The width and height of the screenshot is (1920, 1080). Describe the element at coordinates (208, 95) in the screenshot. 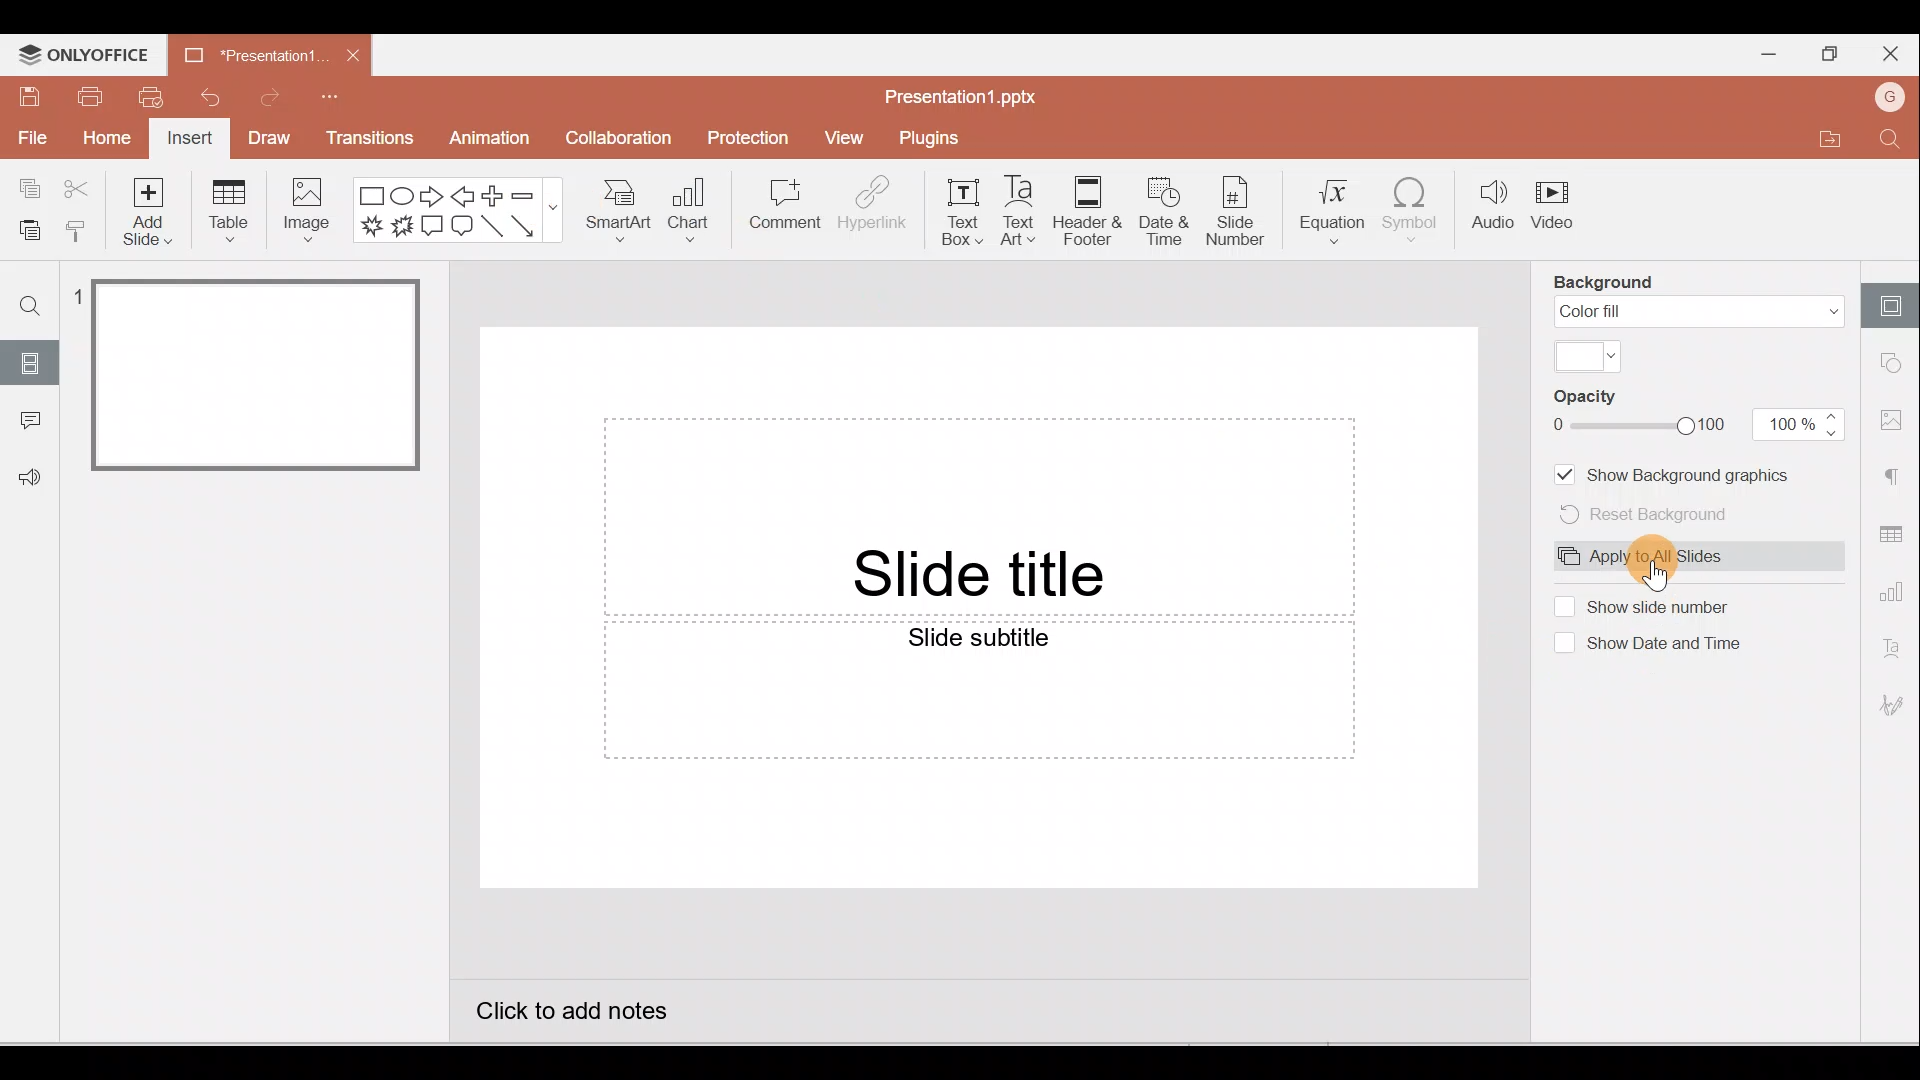

I see `Undo` at that location.